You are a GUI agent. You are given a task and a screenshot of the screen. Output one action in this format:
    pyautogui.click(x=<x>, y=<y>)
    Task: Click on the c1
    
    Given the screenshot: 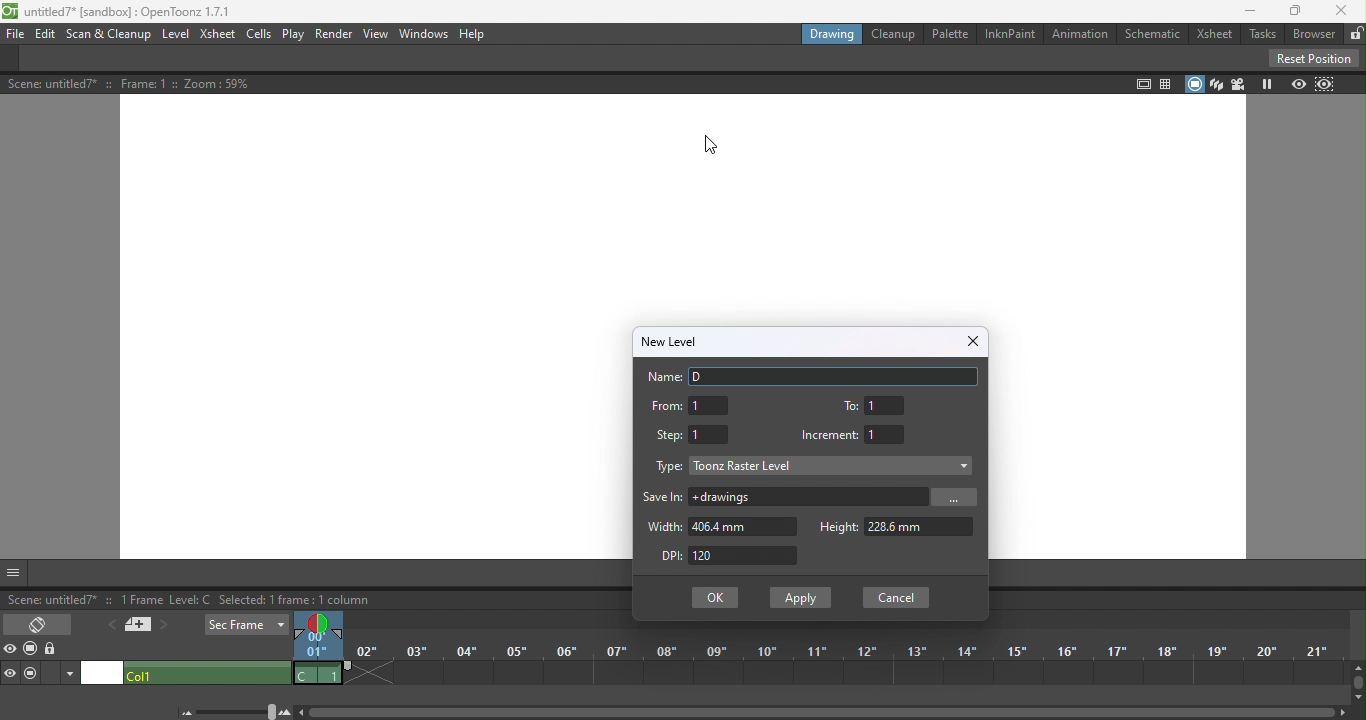 What is the action you would take?
    pyautogui.click(x=318, y=674)
    